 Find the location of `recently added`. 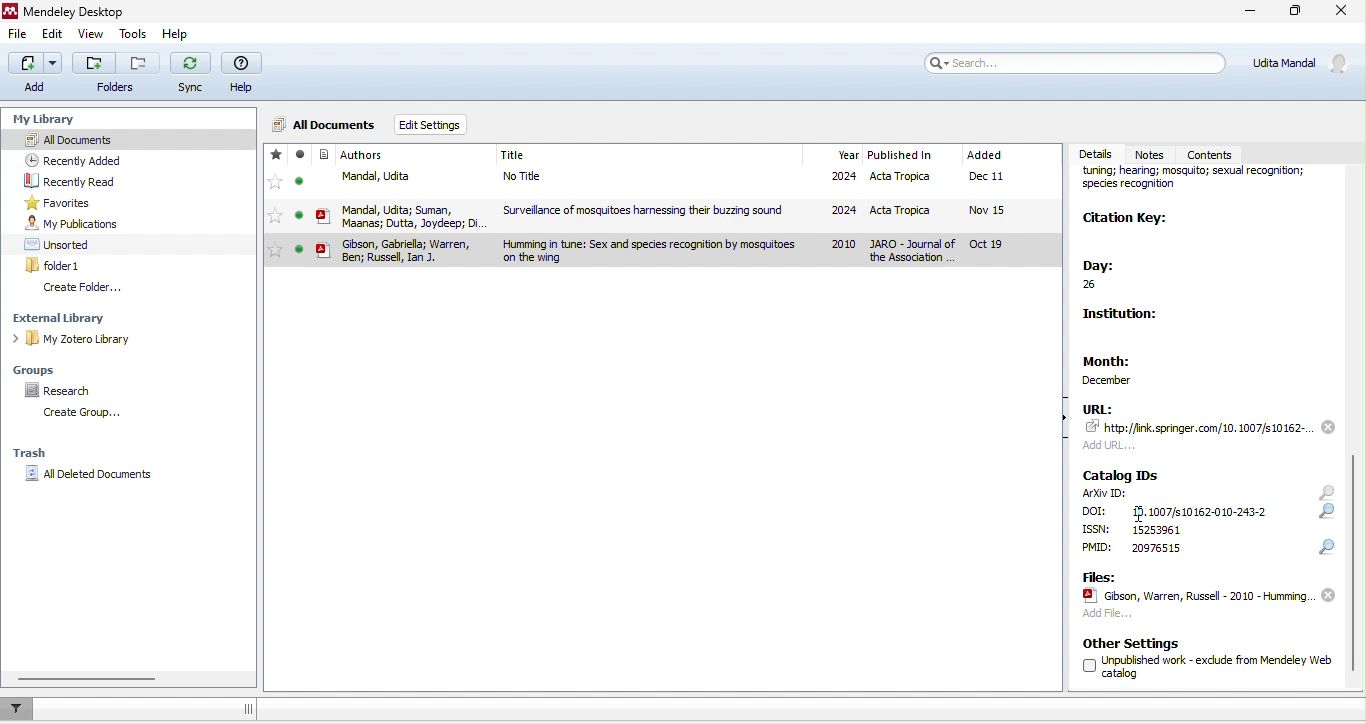

recently added is located at coordinates (73, 160).